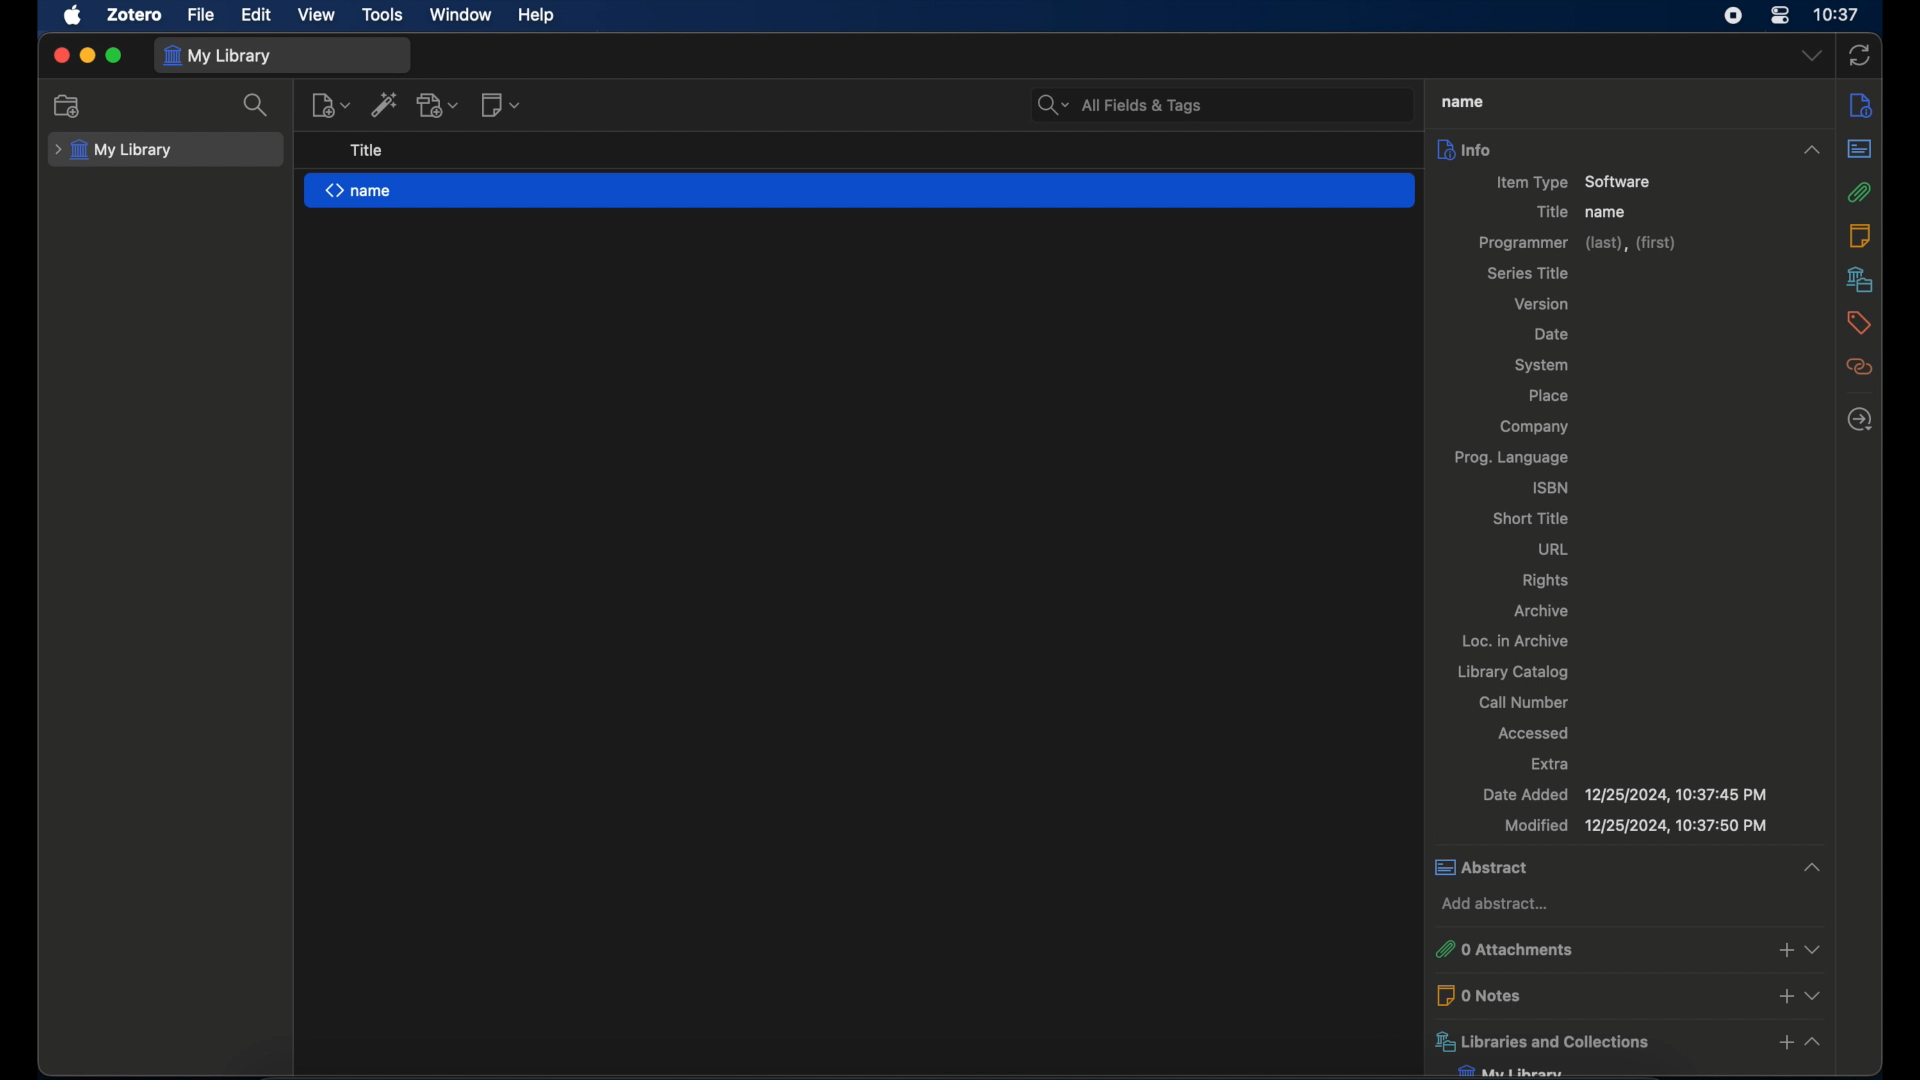 The width and height of the screenshot is (1920, 1080). Describe the element at coordinates (1240, 106) in the screenshot. I see `search bar input` at that location.